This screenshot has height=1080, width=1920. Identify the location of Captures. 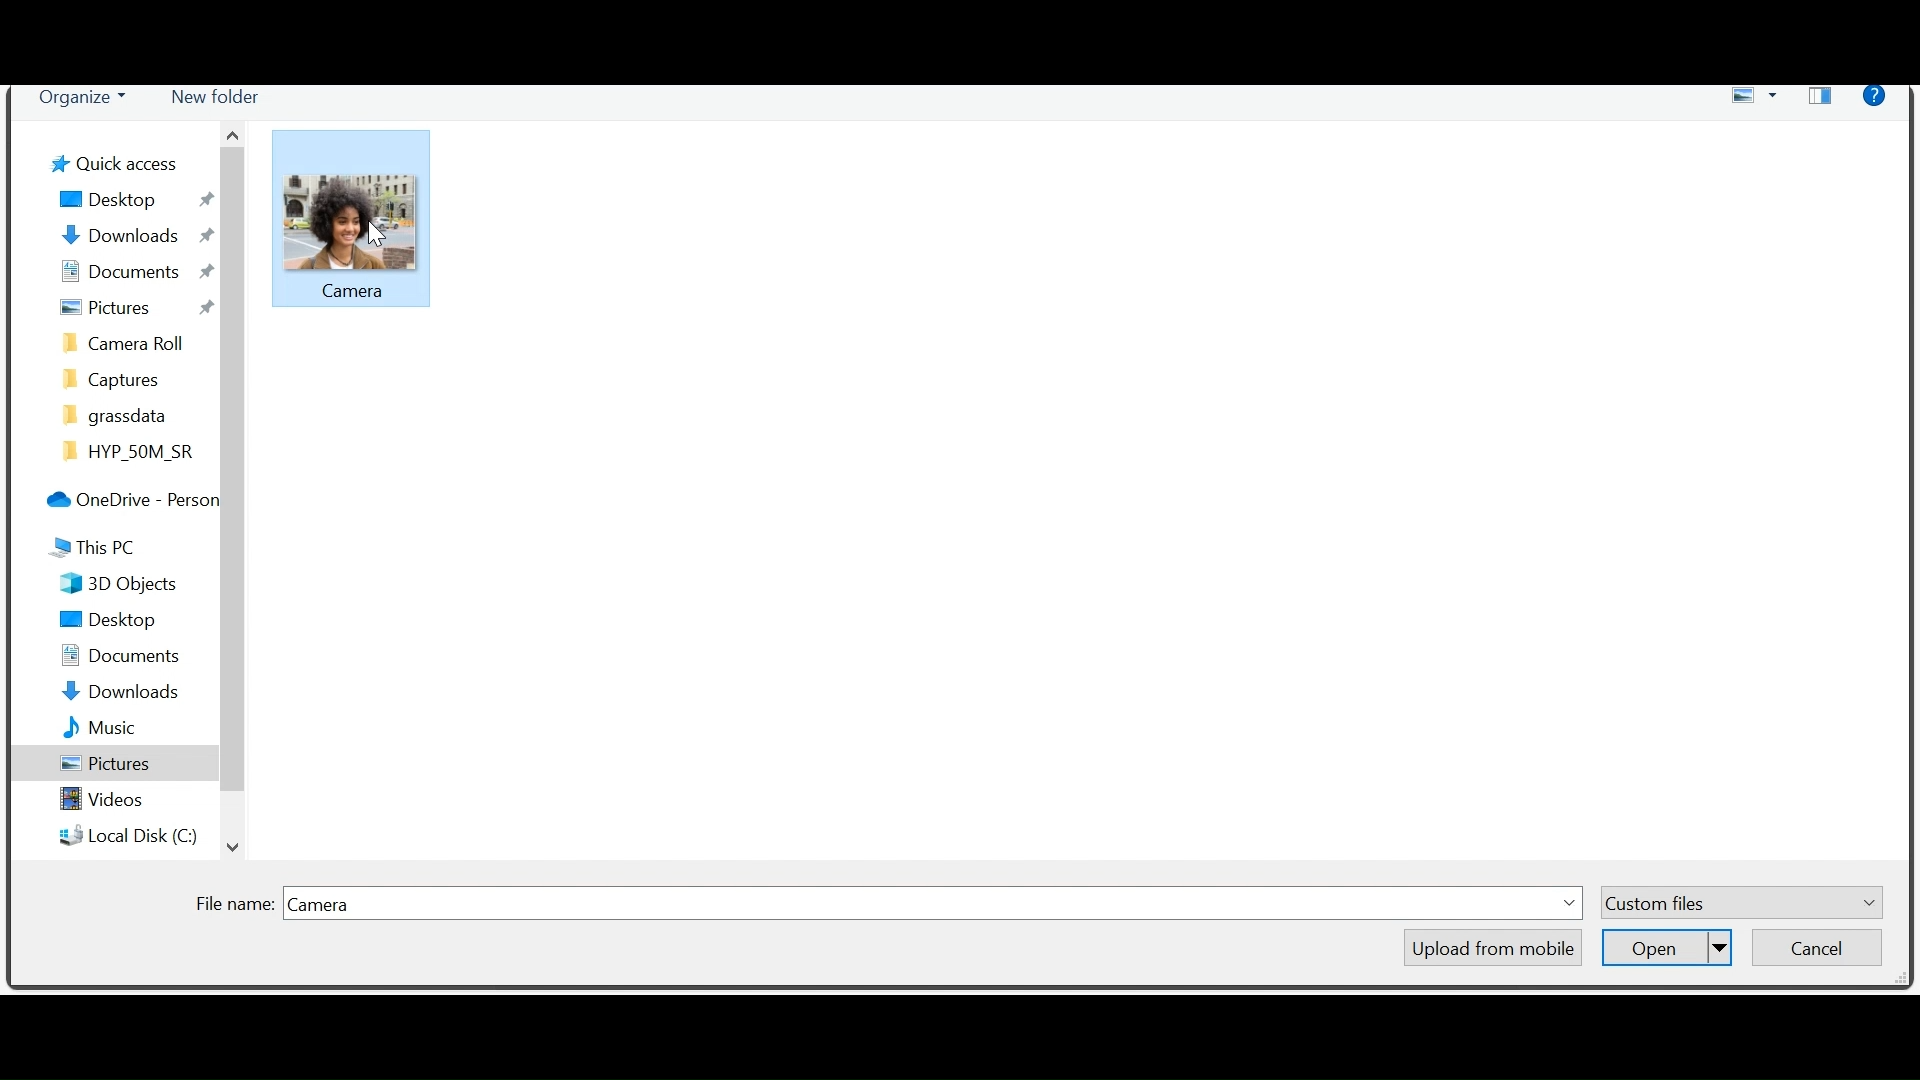
(112, 378).